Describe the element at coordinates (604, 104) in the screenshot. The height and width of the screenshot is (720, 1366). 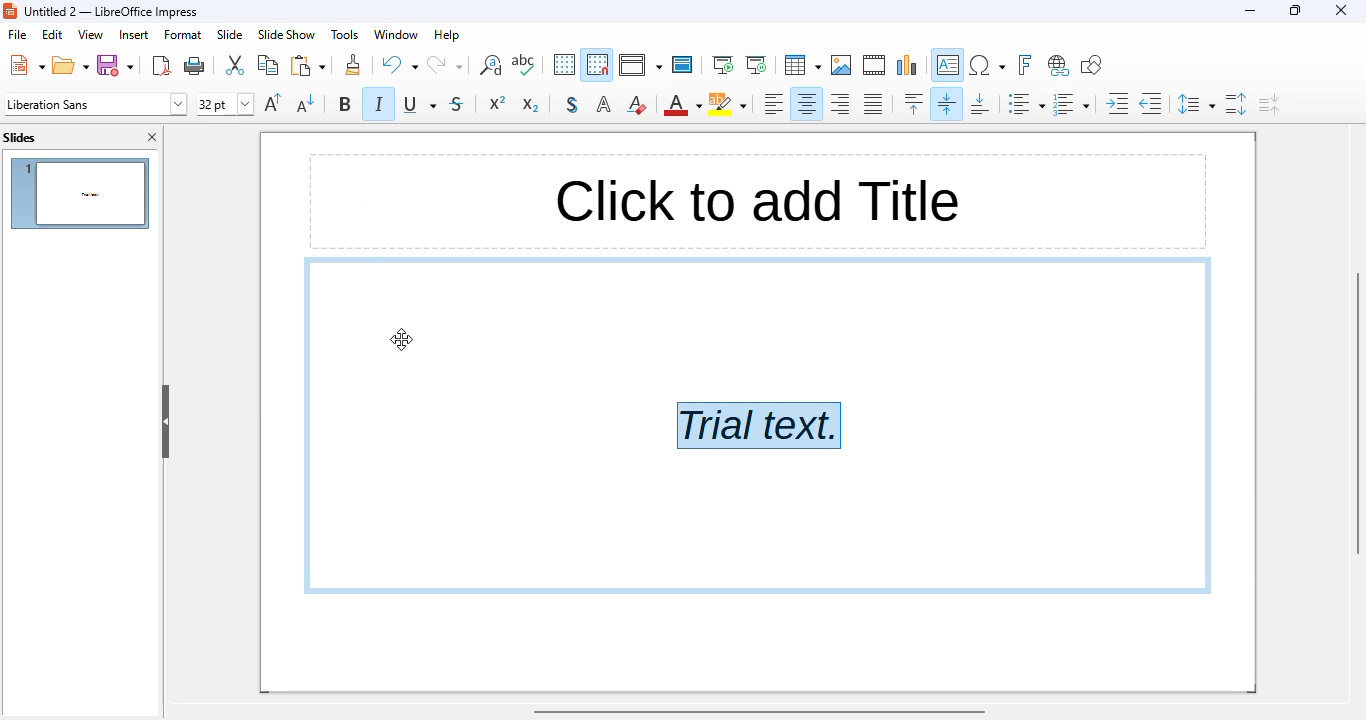
I see `apply outline attribute to font` at that location.